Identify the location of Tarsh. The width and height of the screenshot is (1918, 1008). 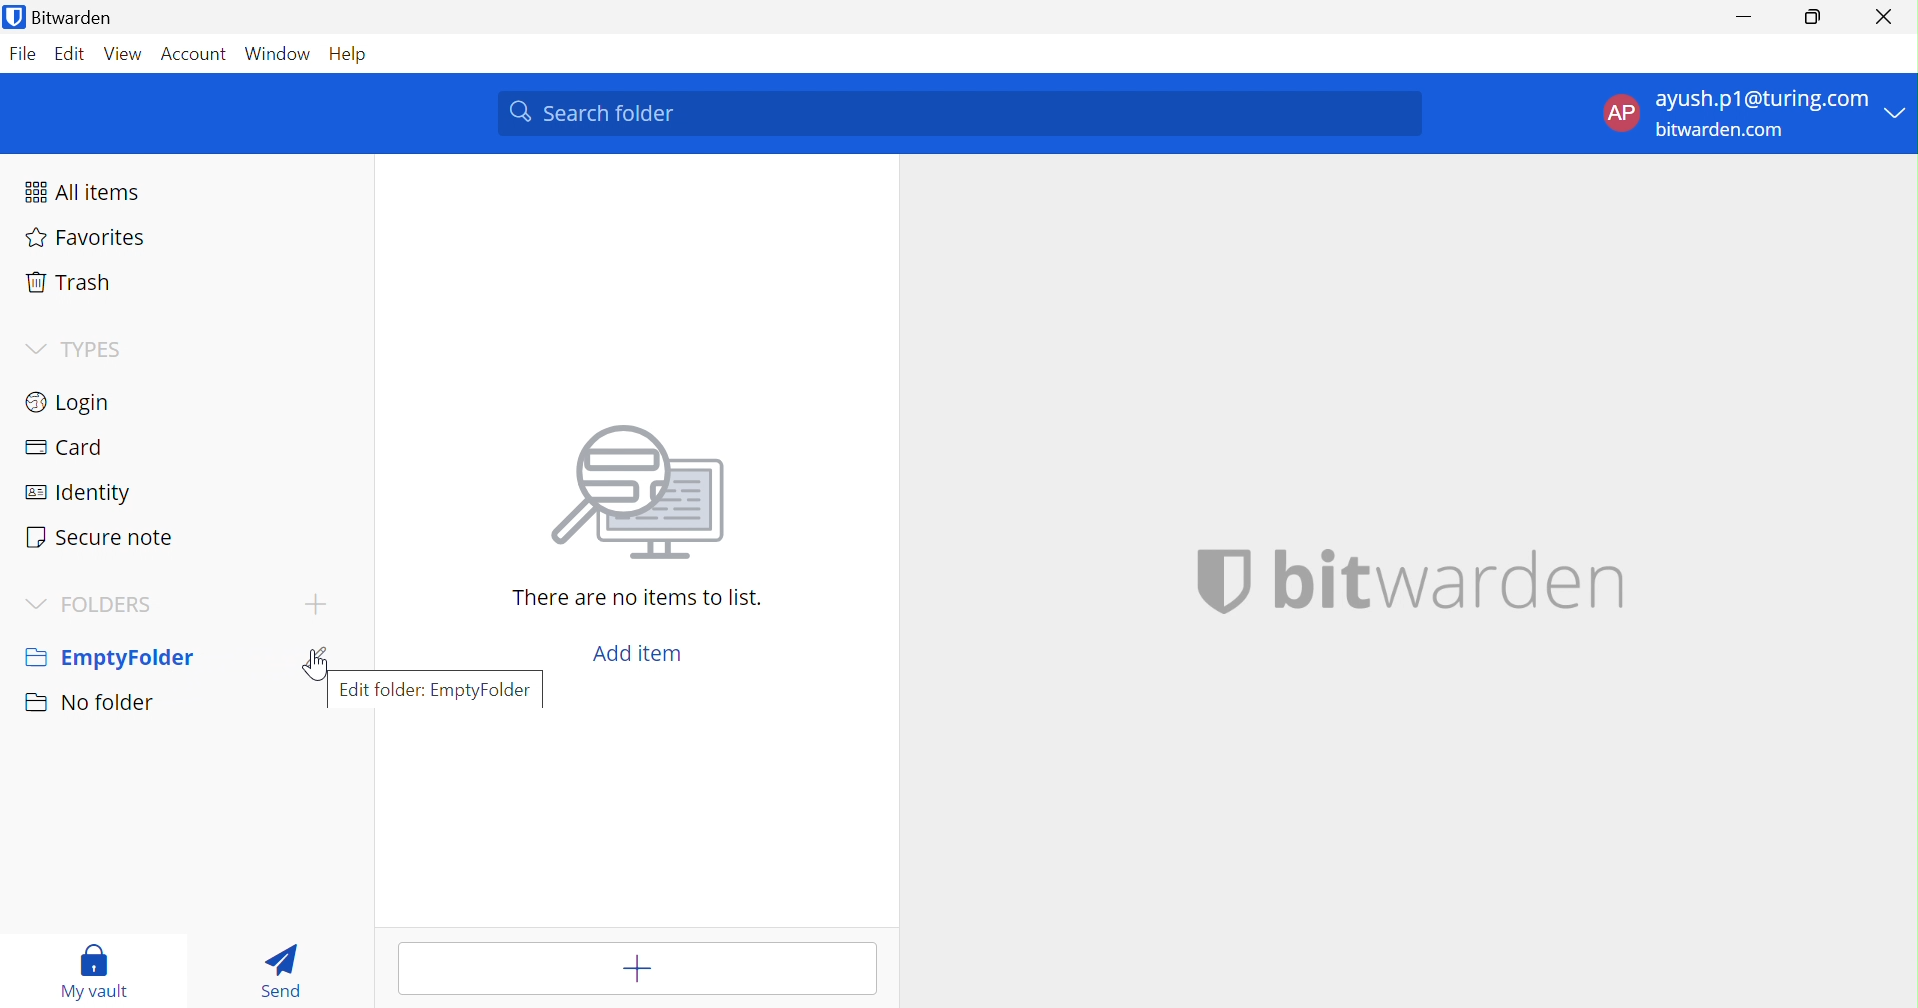
(75, 282).